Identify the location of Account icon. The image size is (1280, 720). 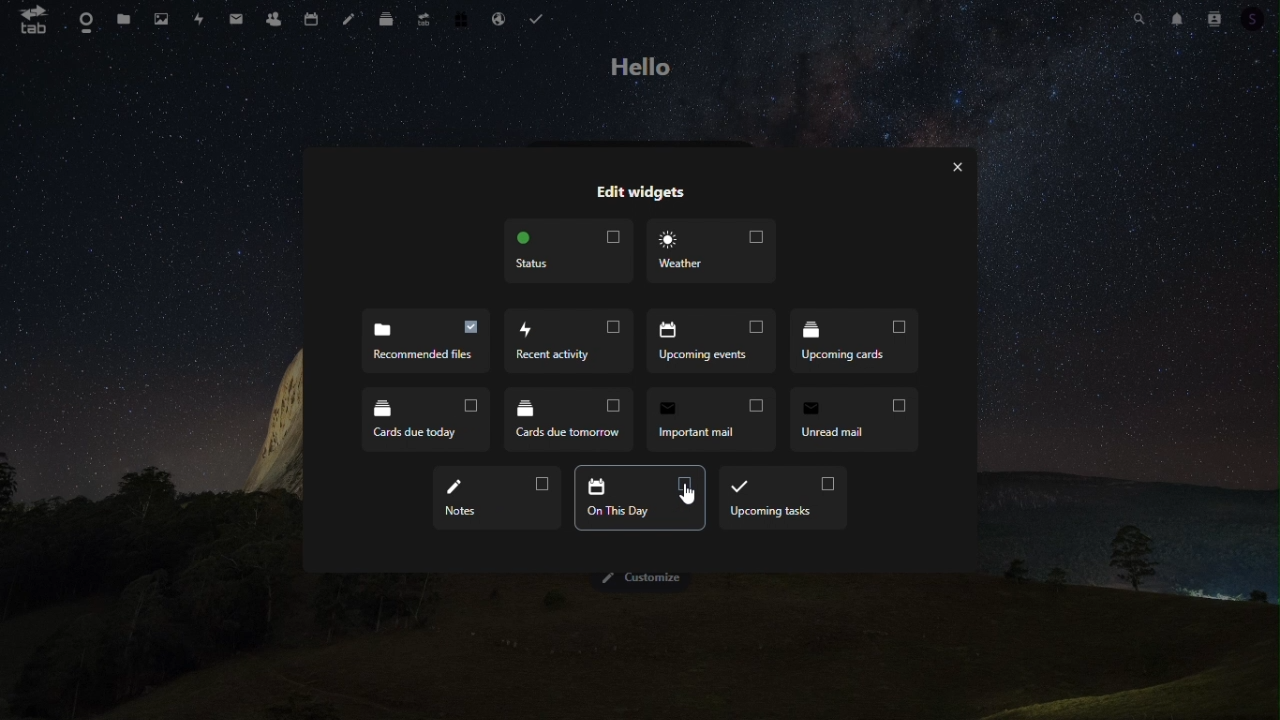
(1215, 20).